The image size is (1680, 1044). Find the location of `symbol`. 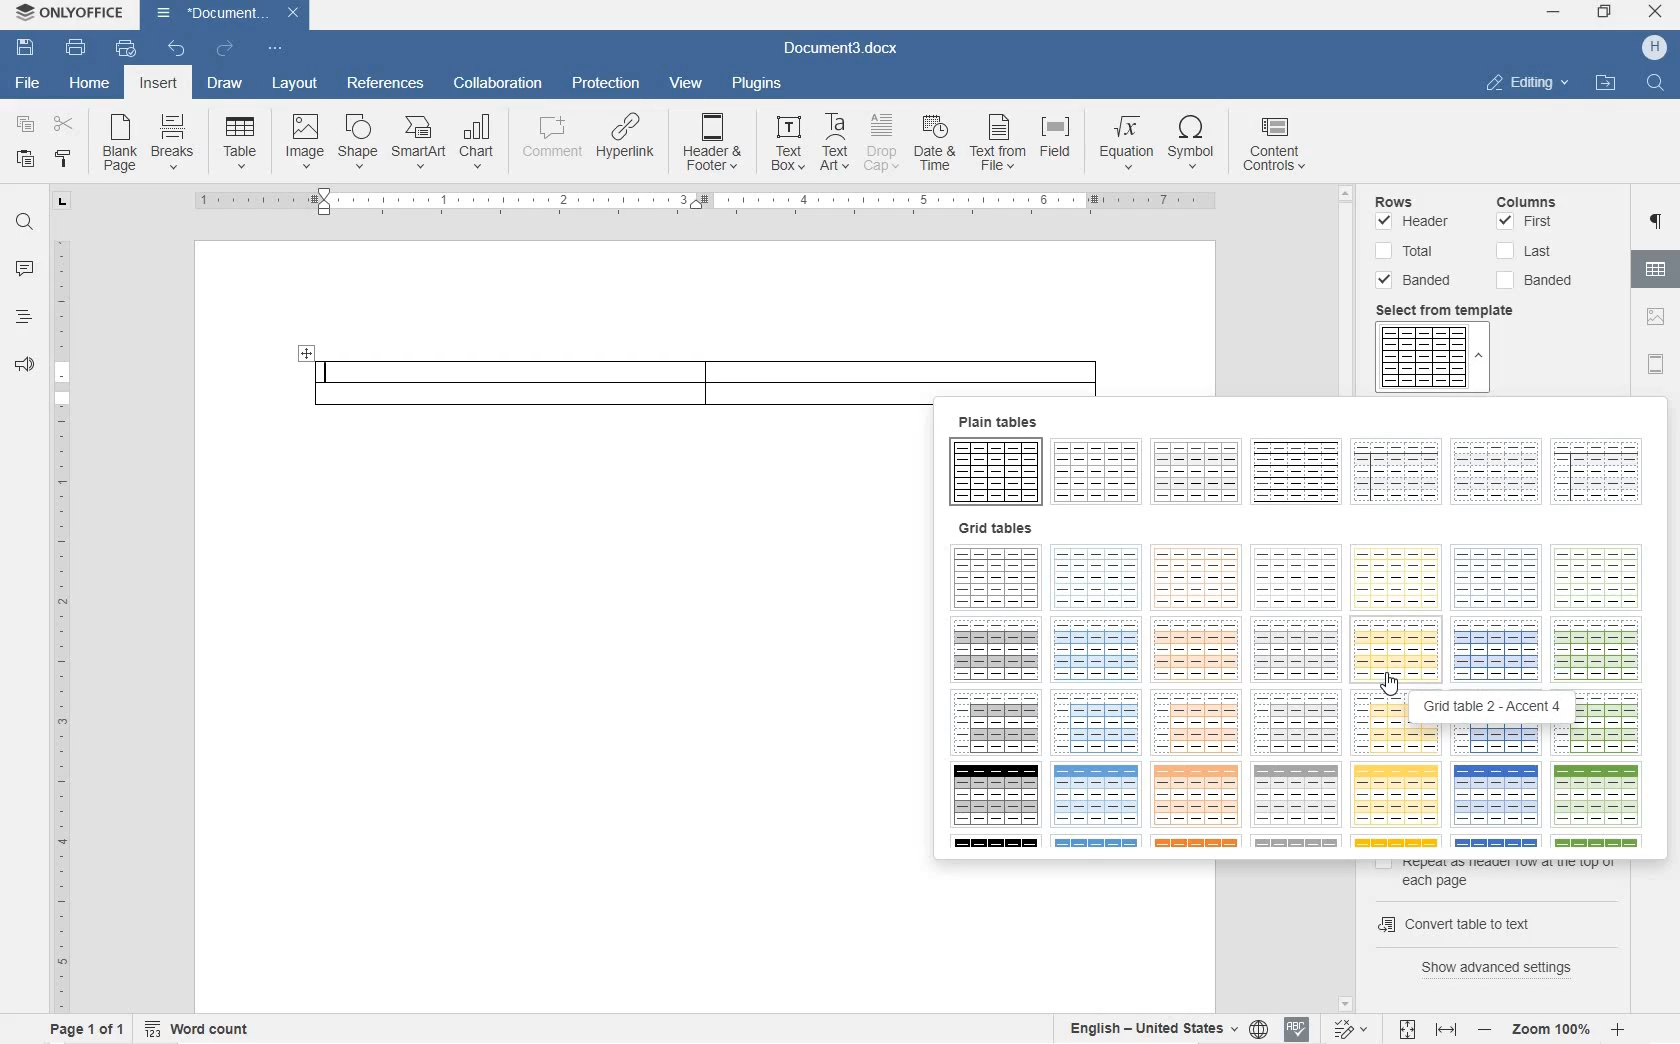

symbol is located at coordinates (1193, 144).